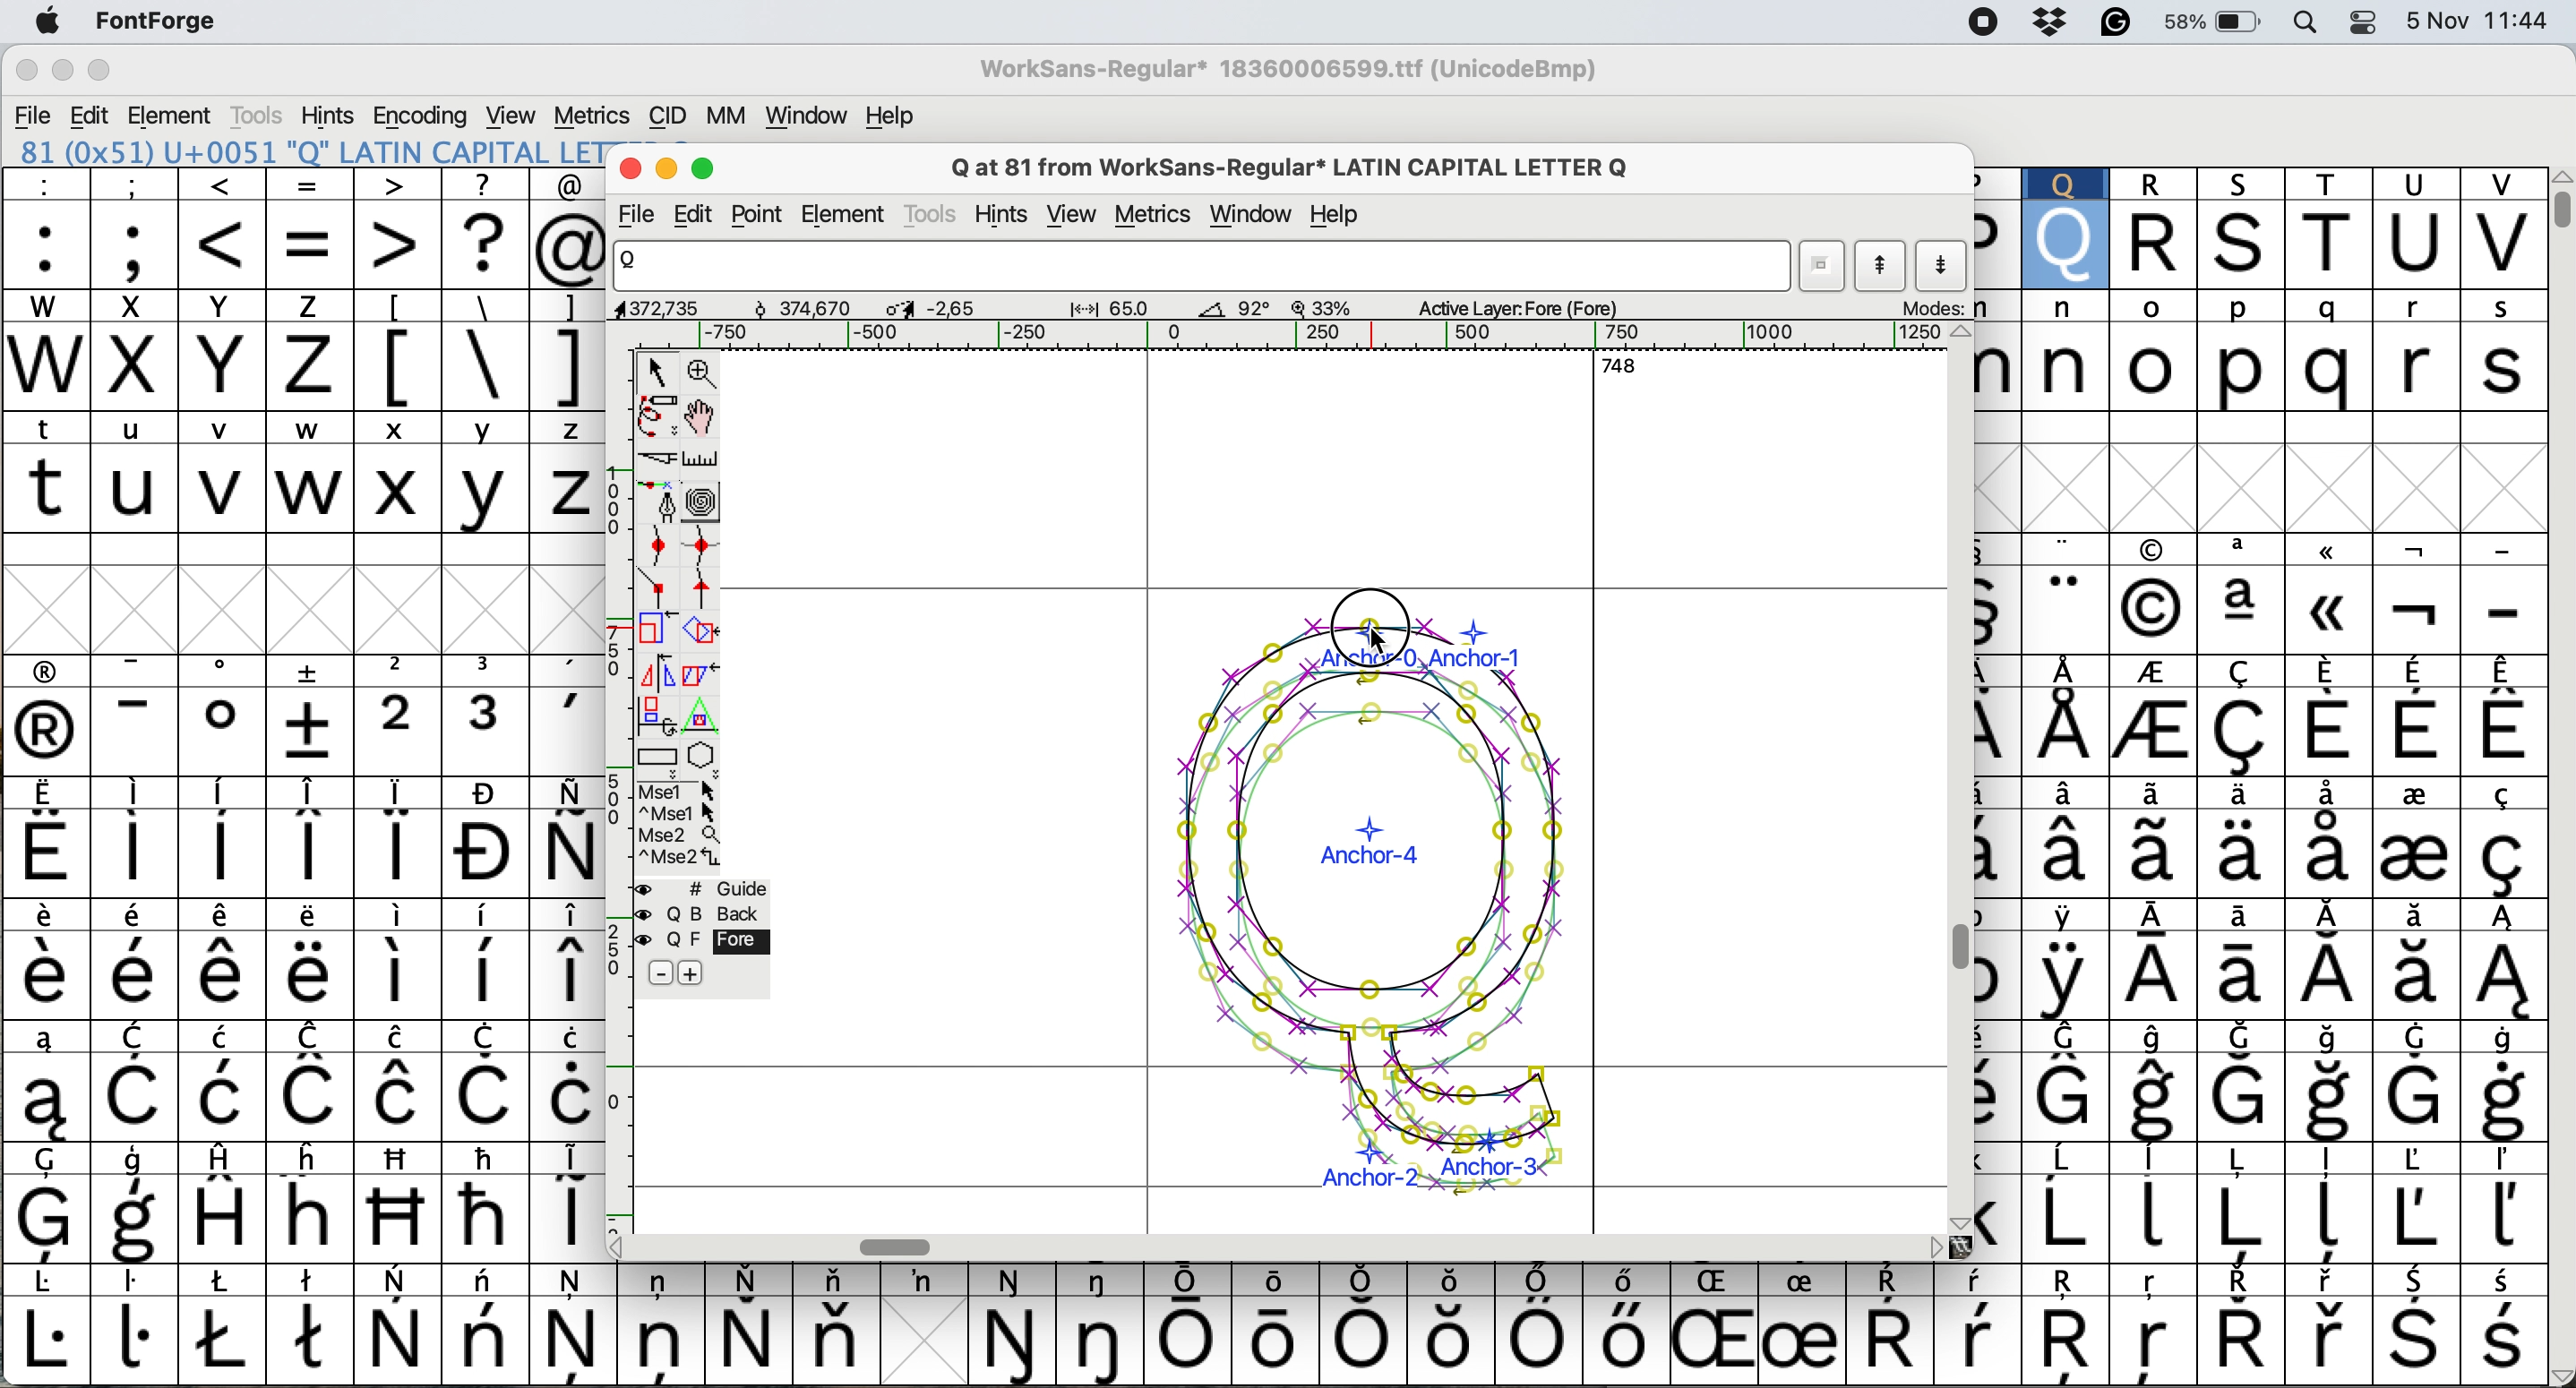 This screenshot has height=1388, width=2576. I want to click on add, so click(711, 974).